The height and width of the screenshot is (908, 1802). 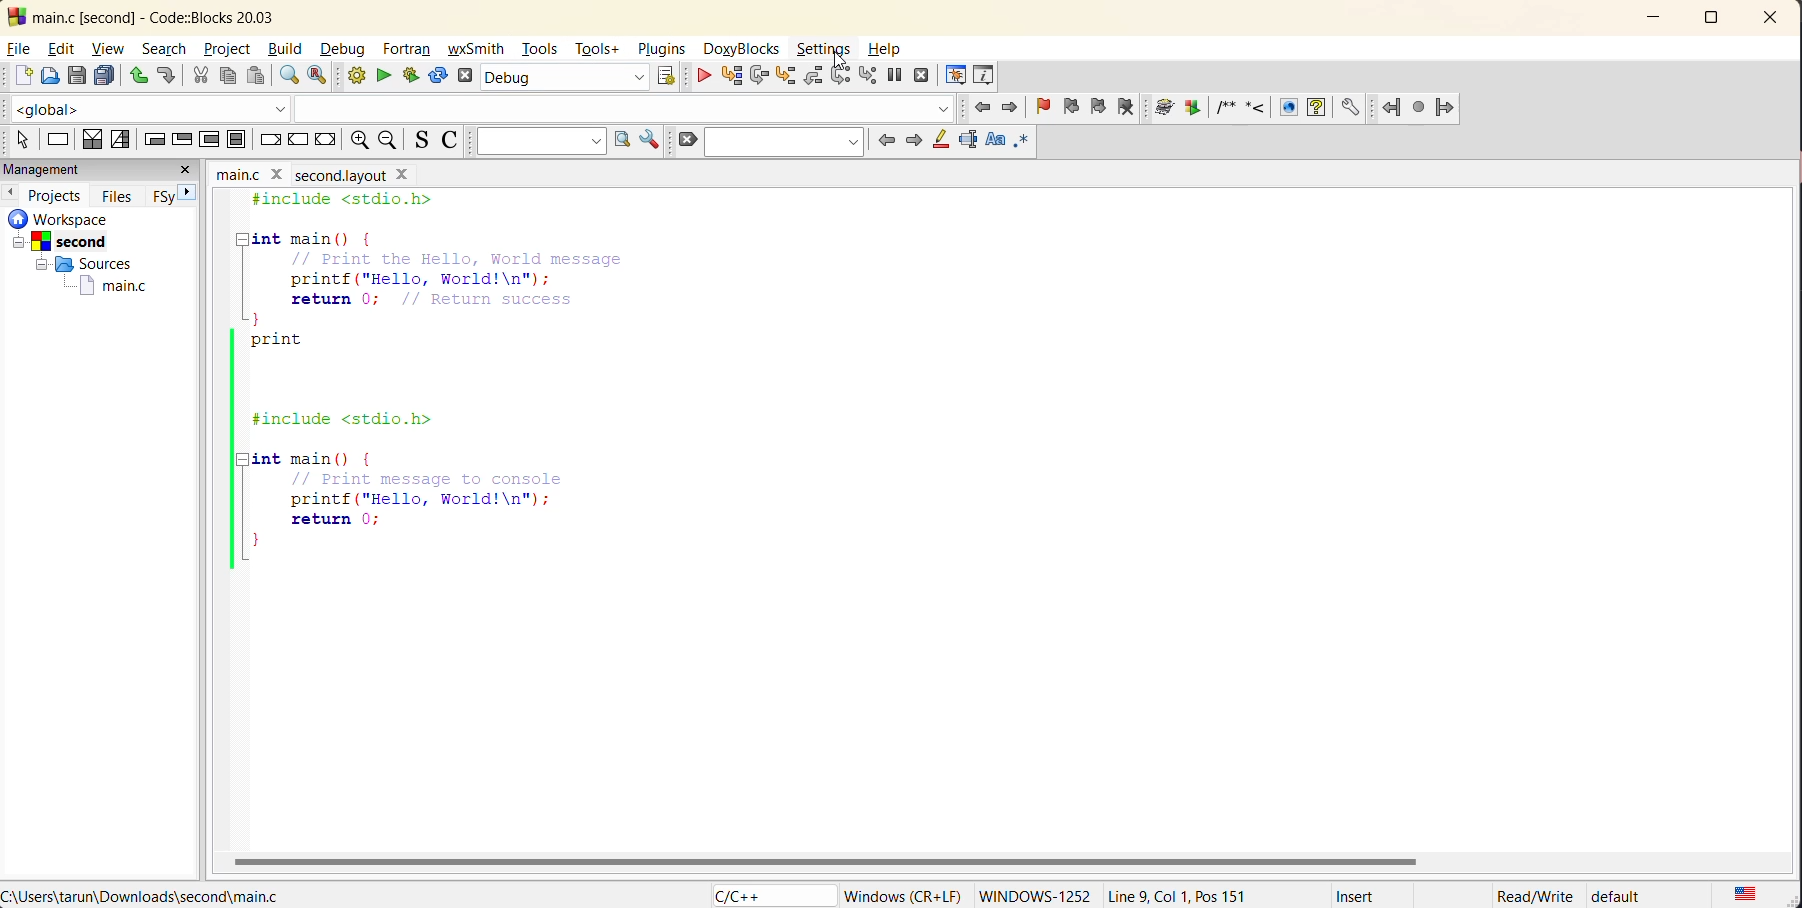 I want to click on Insert, so click(x=1355, y=895).